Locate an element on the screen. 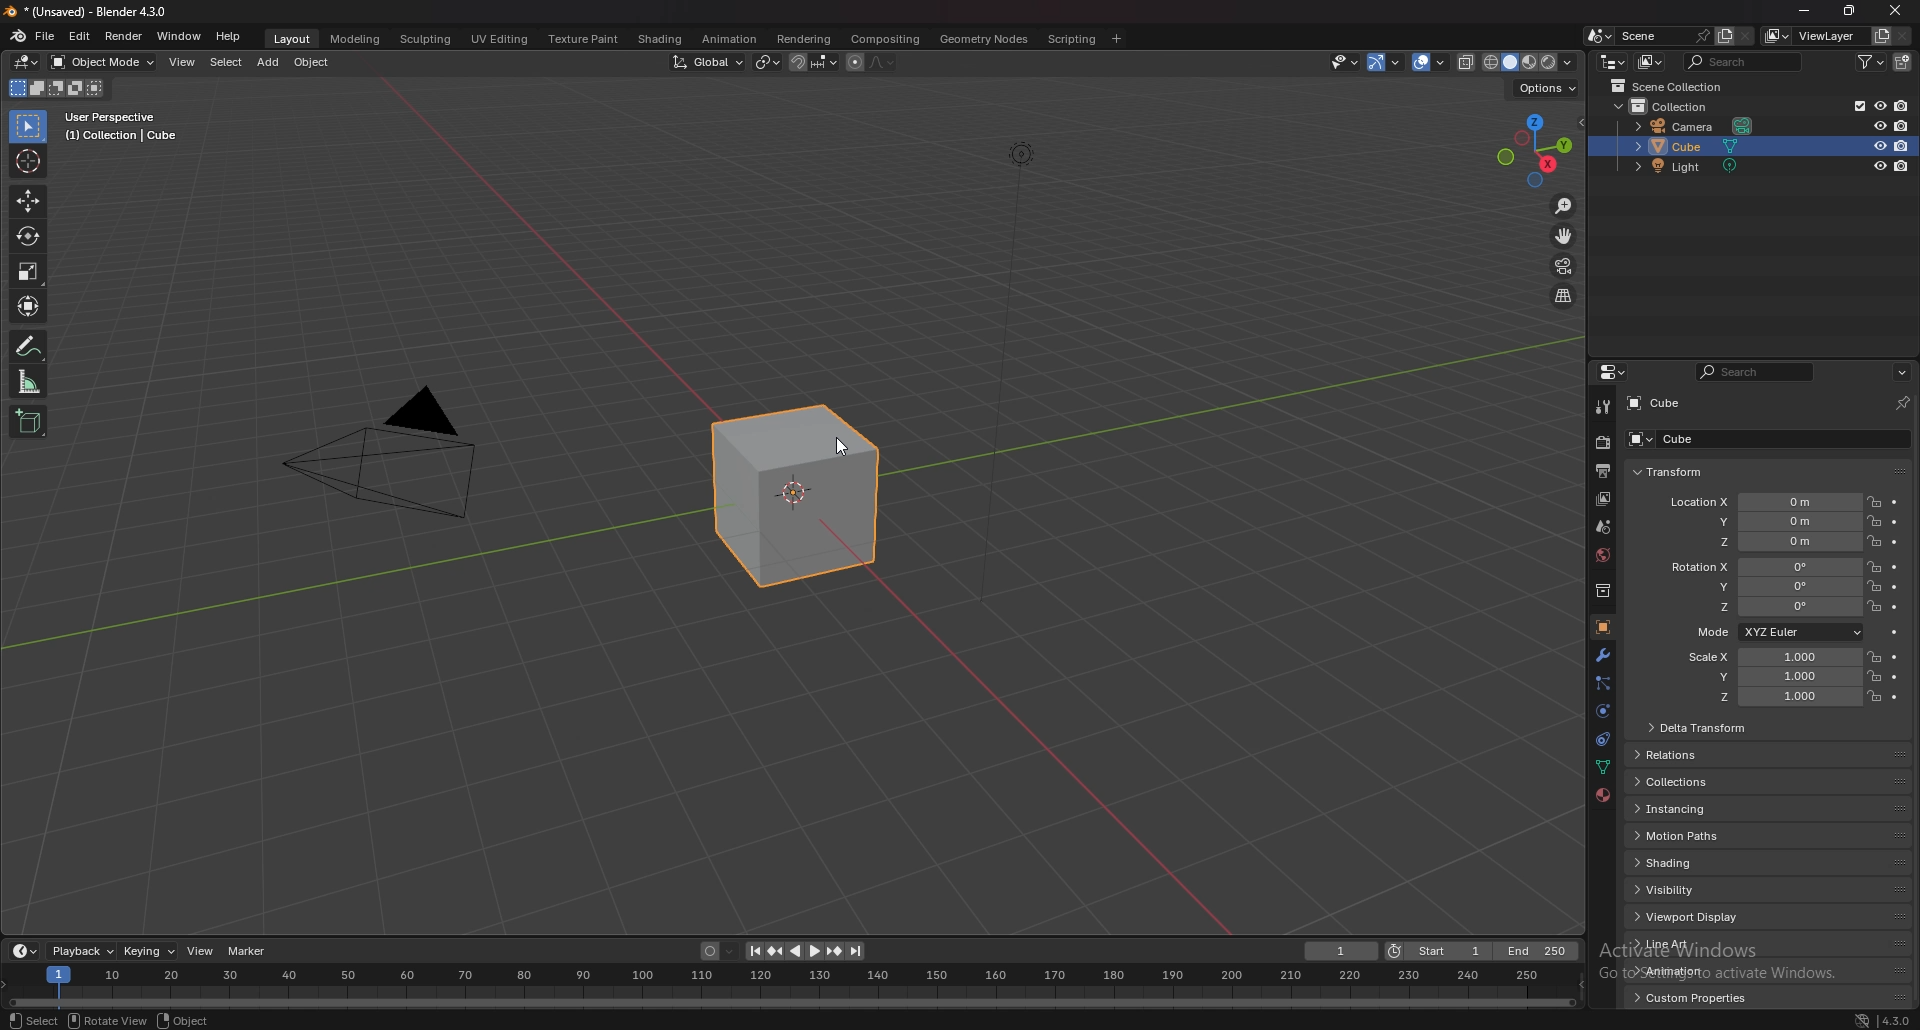 This screenshot has height=1030, width=1920. lock is located at coordinates (1873, 656).